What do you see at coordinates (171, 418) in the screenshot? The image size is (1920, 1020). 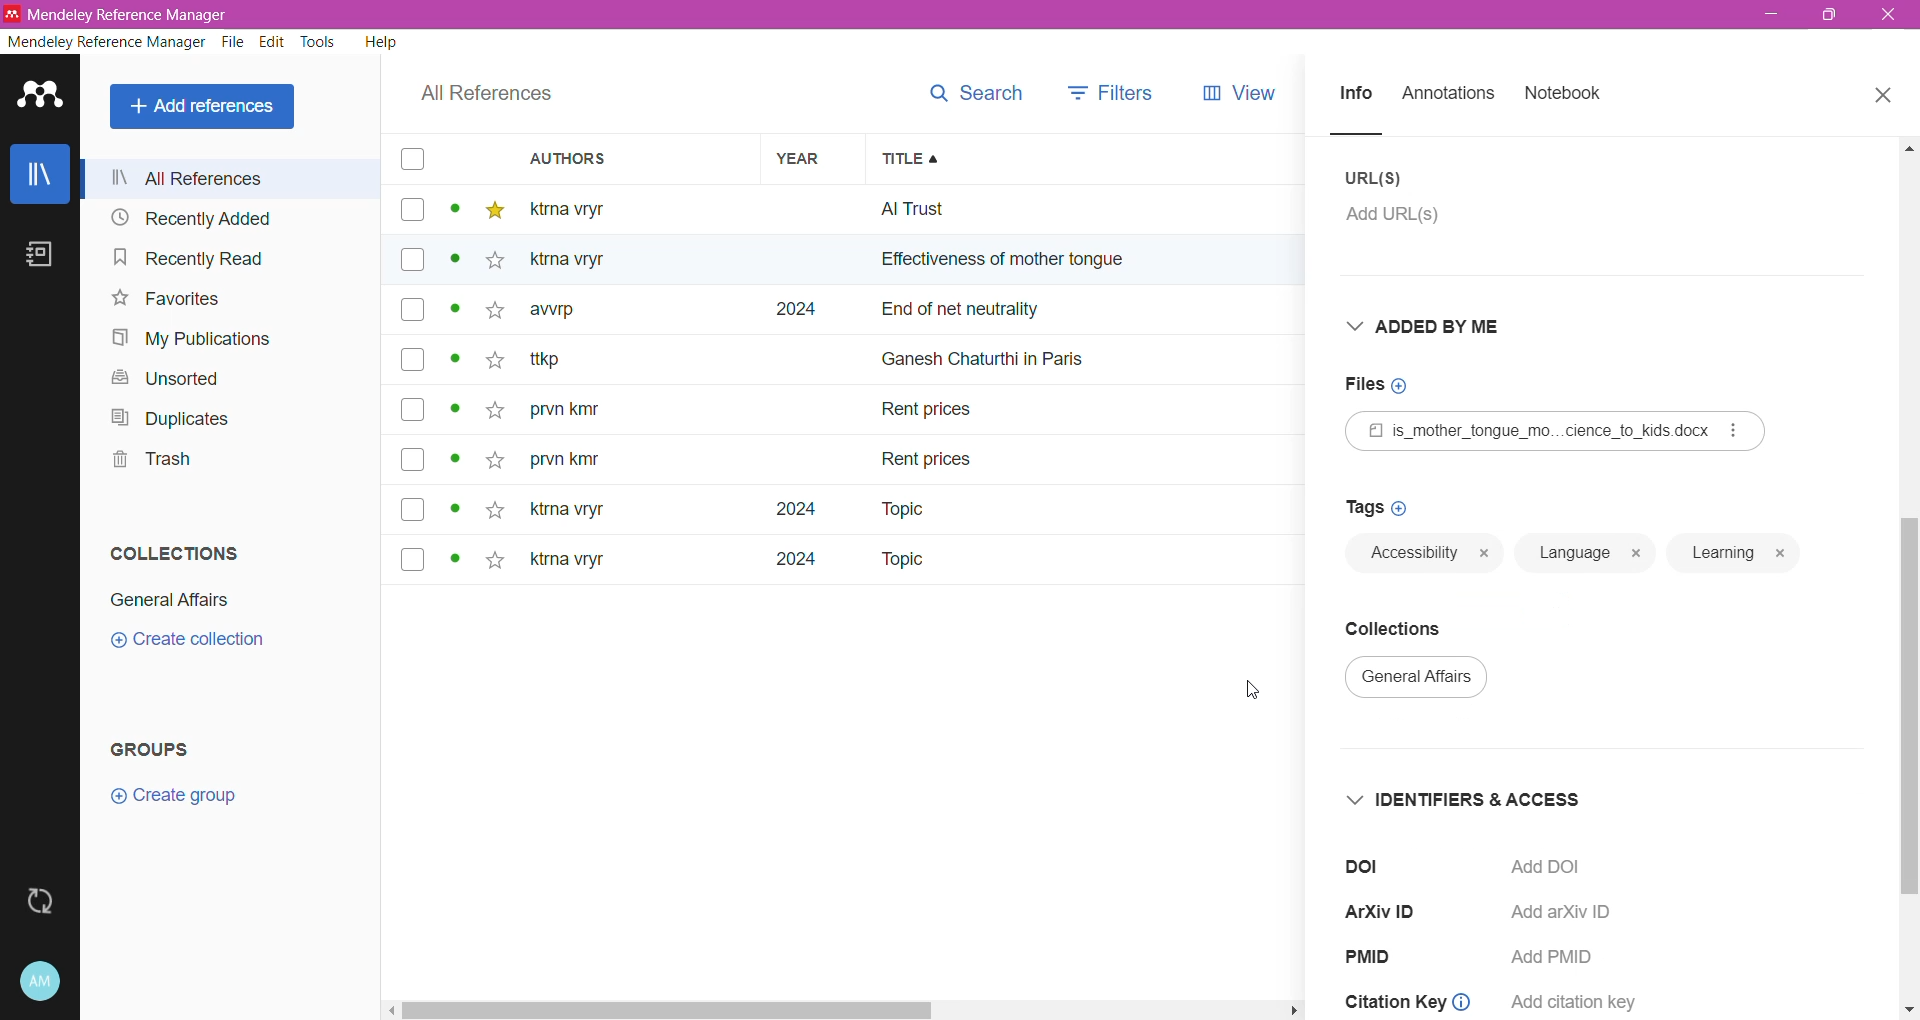 I see `Duplicates` at bounding box center [171, 418].